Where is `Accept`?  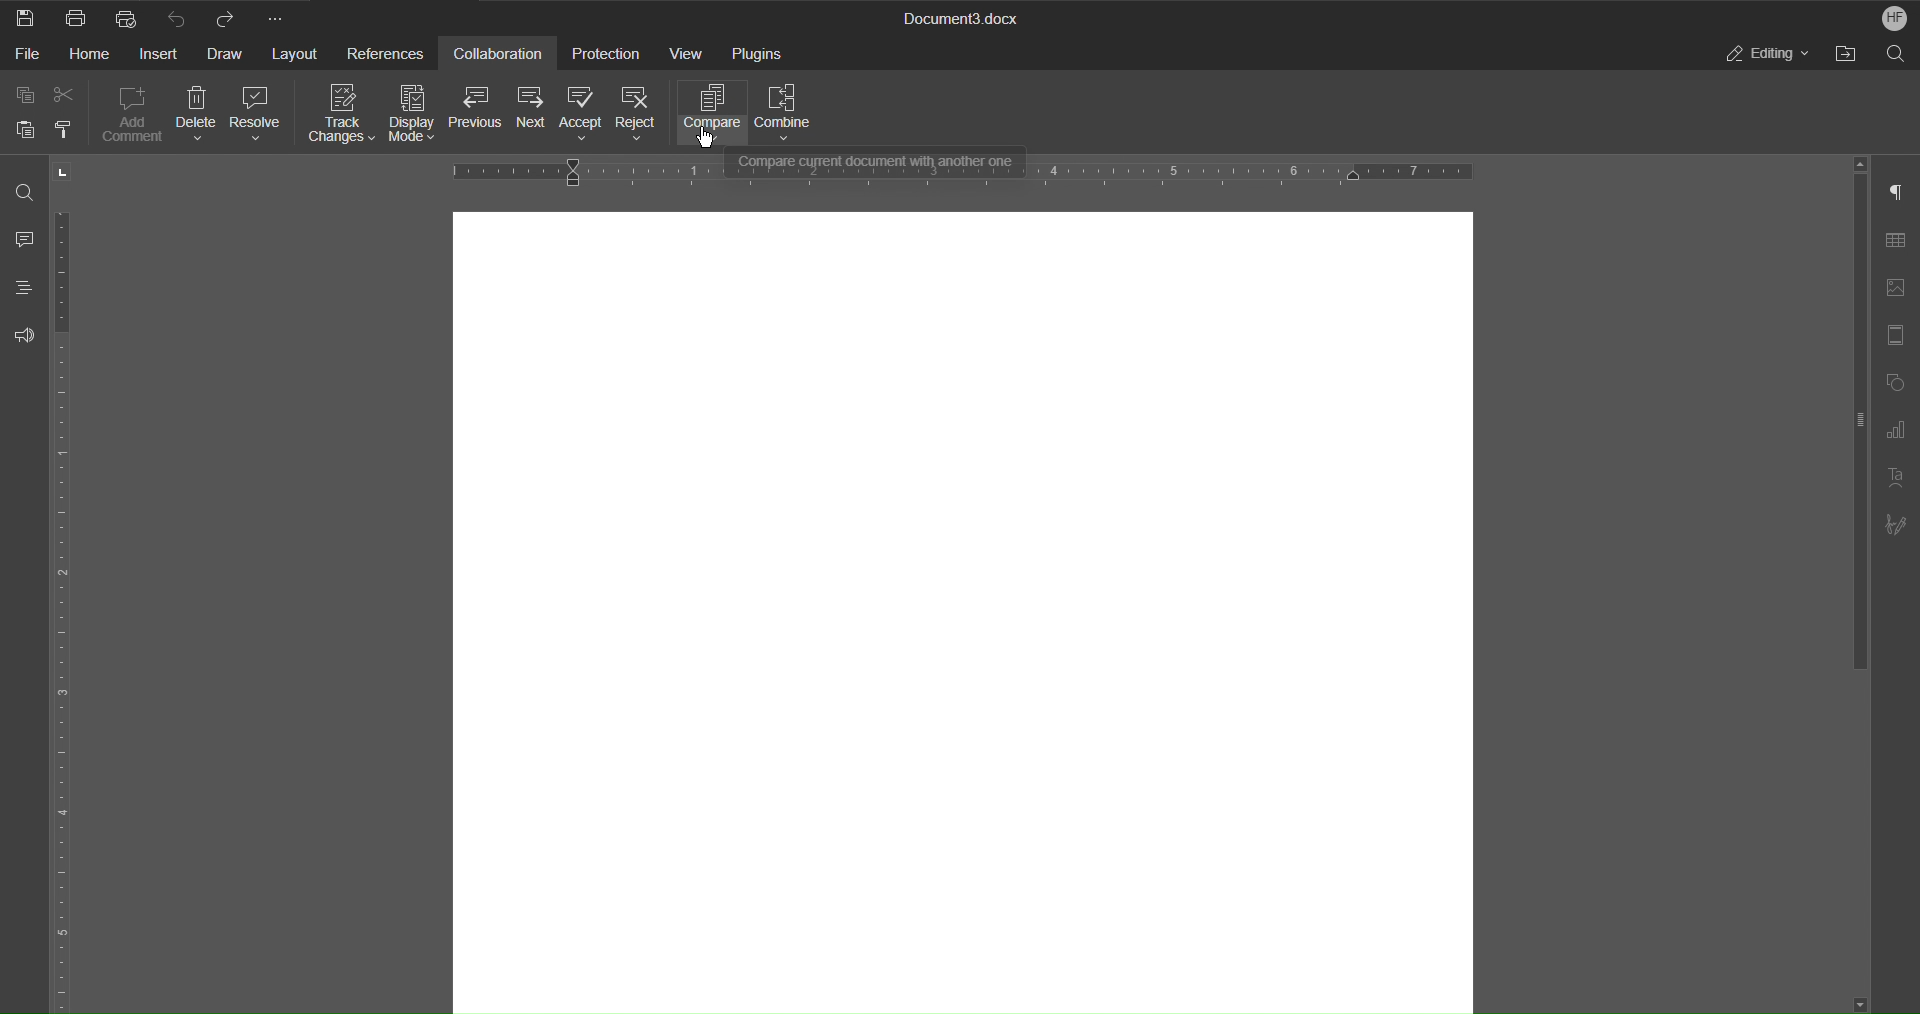
Accept is located at coordinates (580, 115).